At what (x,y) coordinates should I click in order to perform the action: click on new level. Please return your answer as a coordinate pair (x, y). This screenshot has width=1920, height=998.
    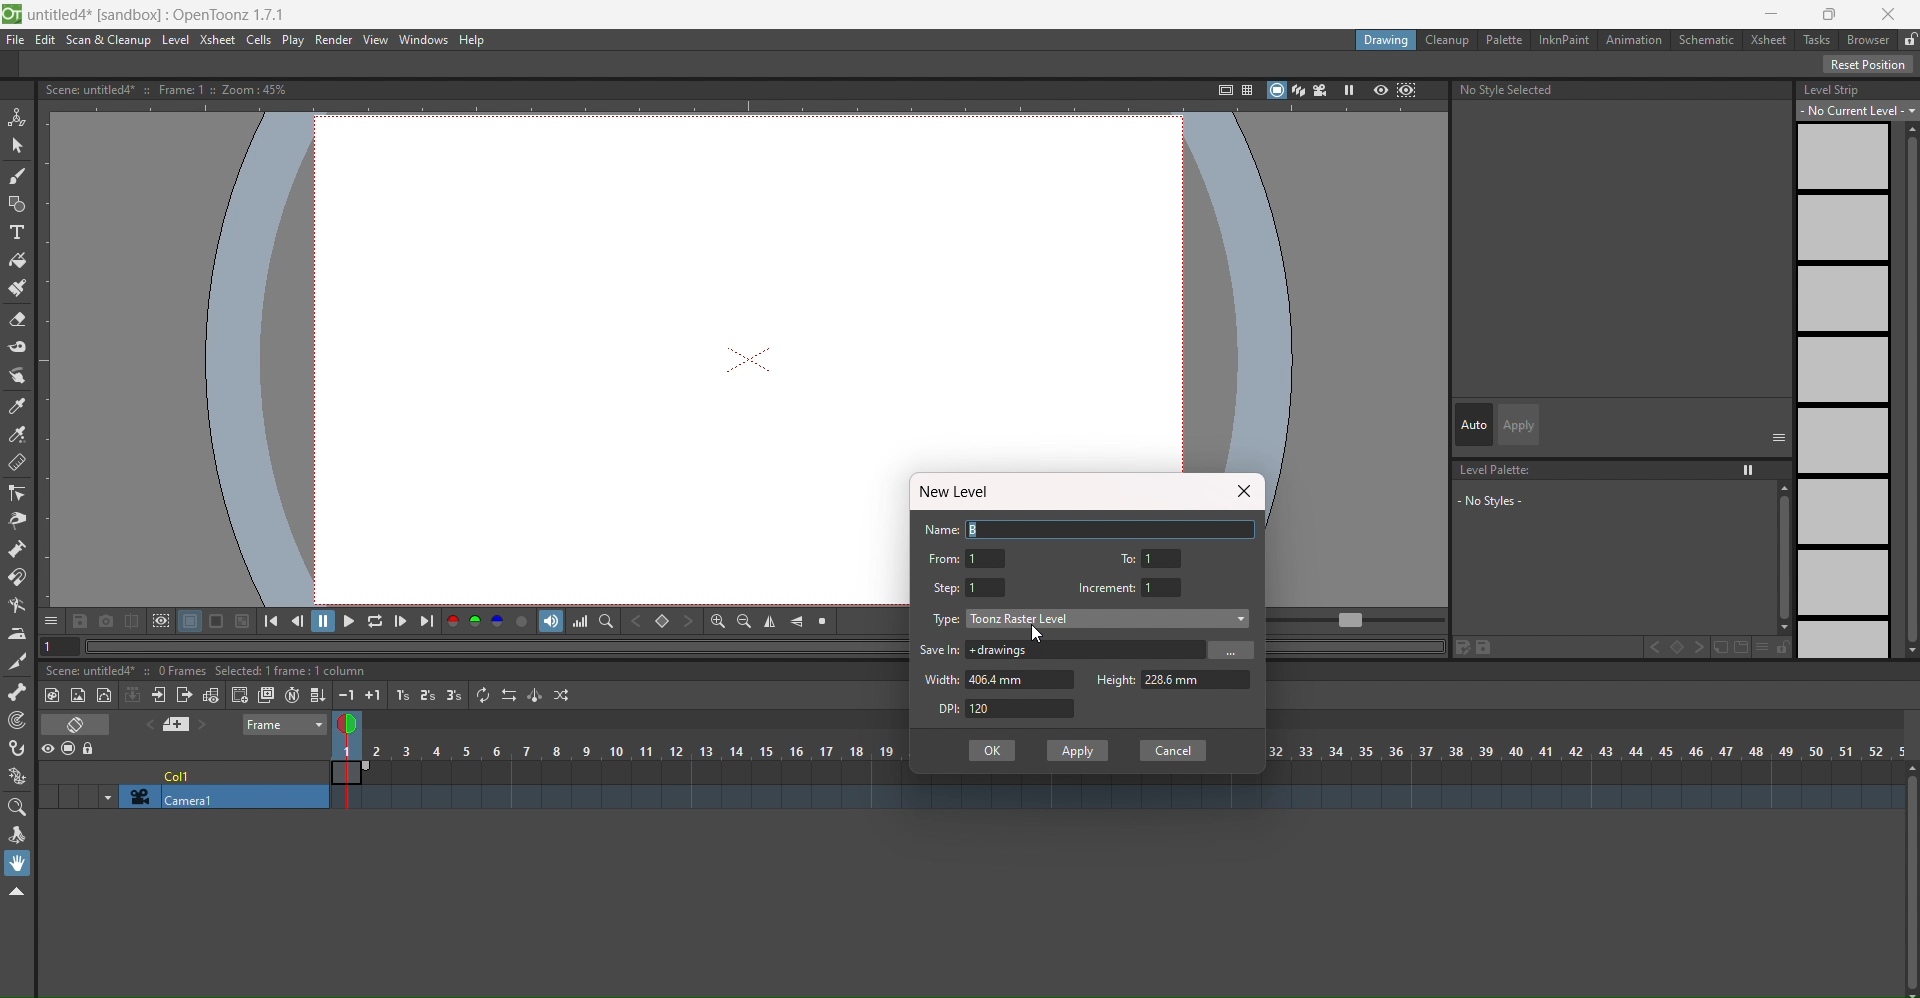
    Looking at the image, I should click on (960, 492).